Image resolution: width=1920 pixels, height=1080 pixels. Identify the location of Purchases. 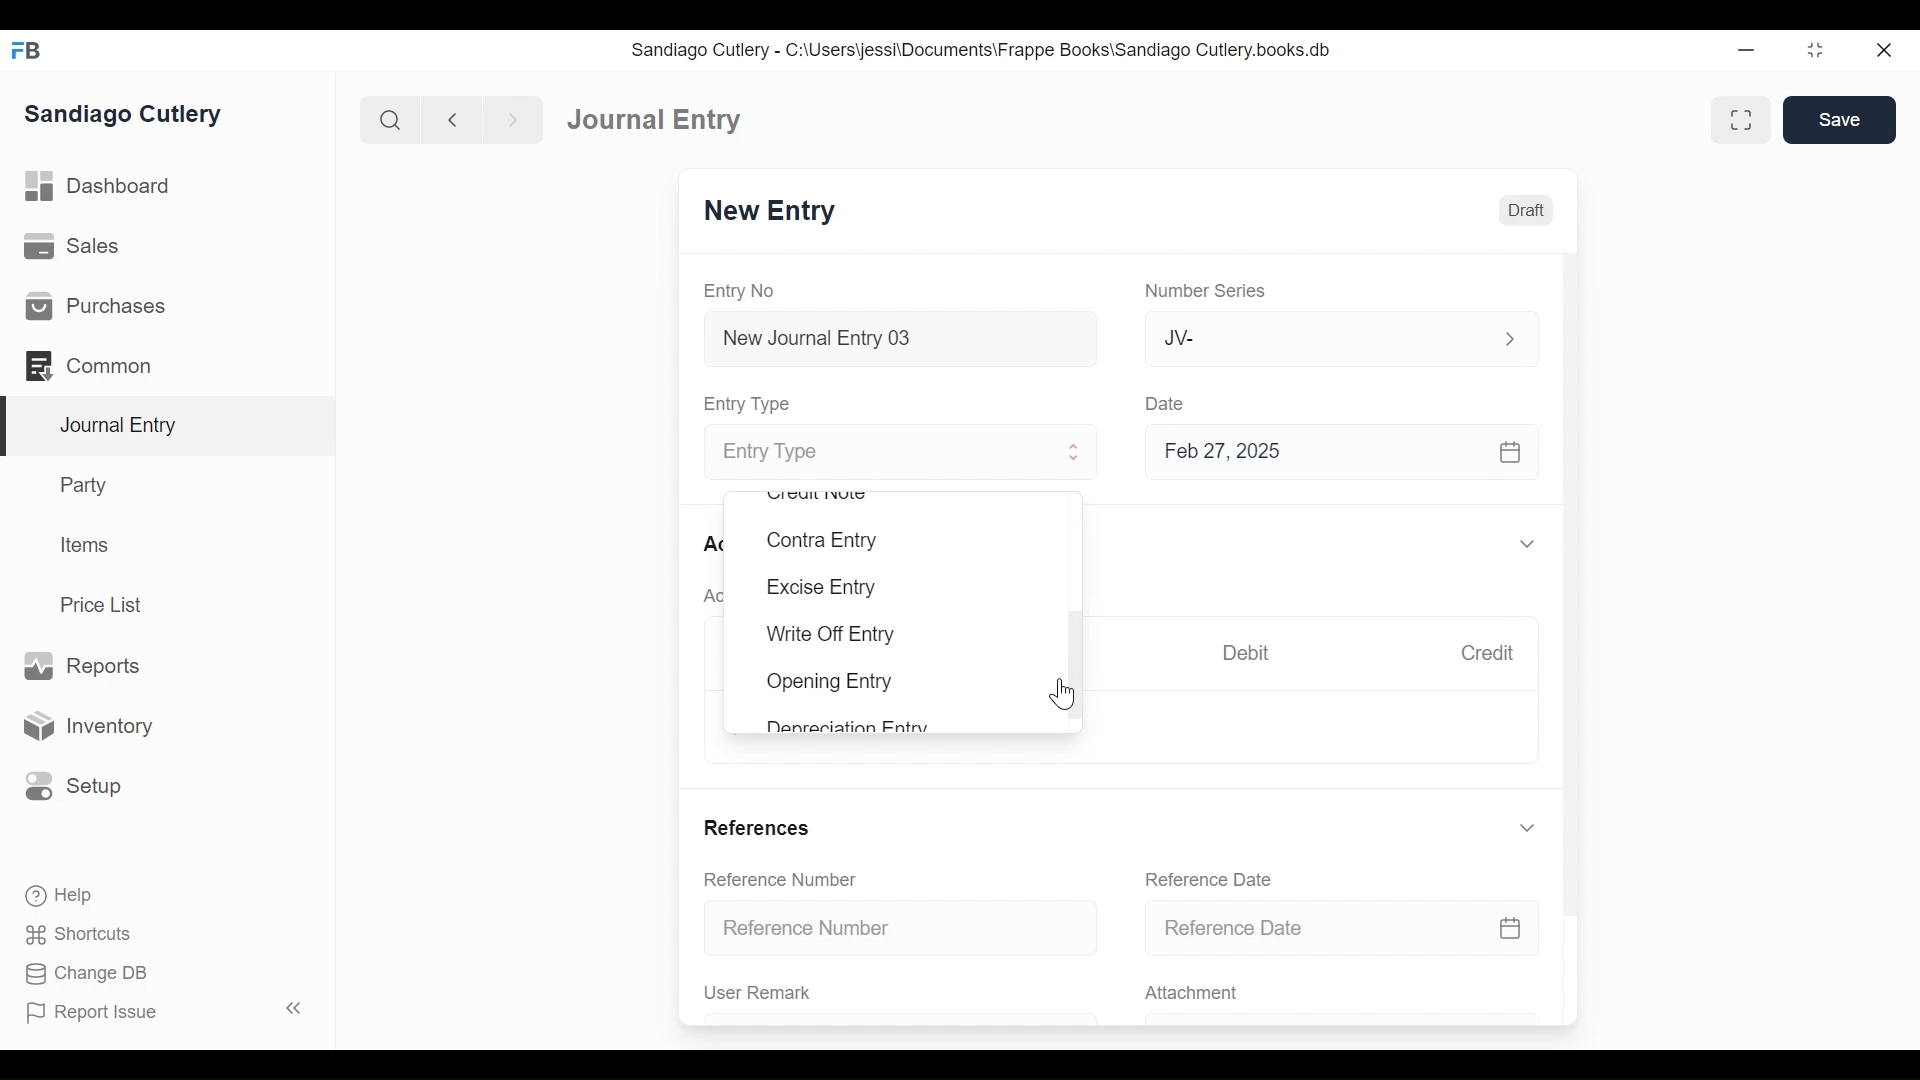
(99, 306).